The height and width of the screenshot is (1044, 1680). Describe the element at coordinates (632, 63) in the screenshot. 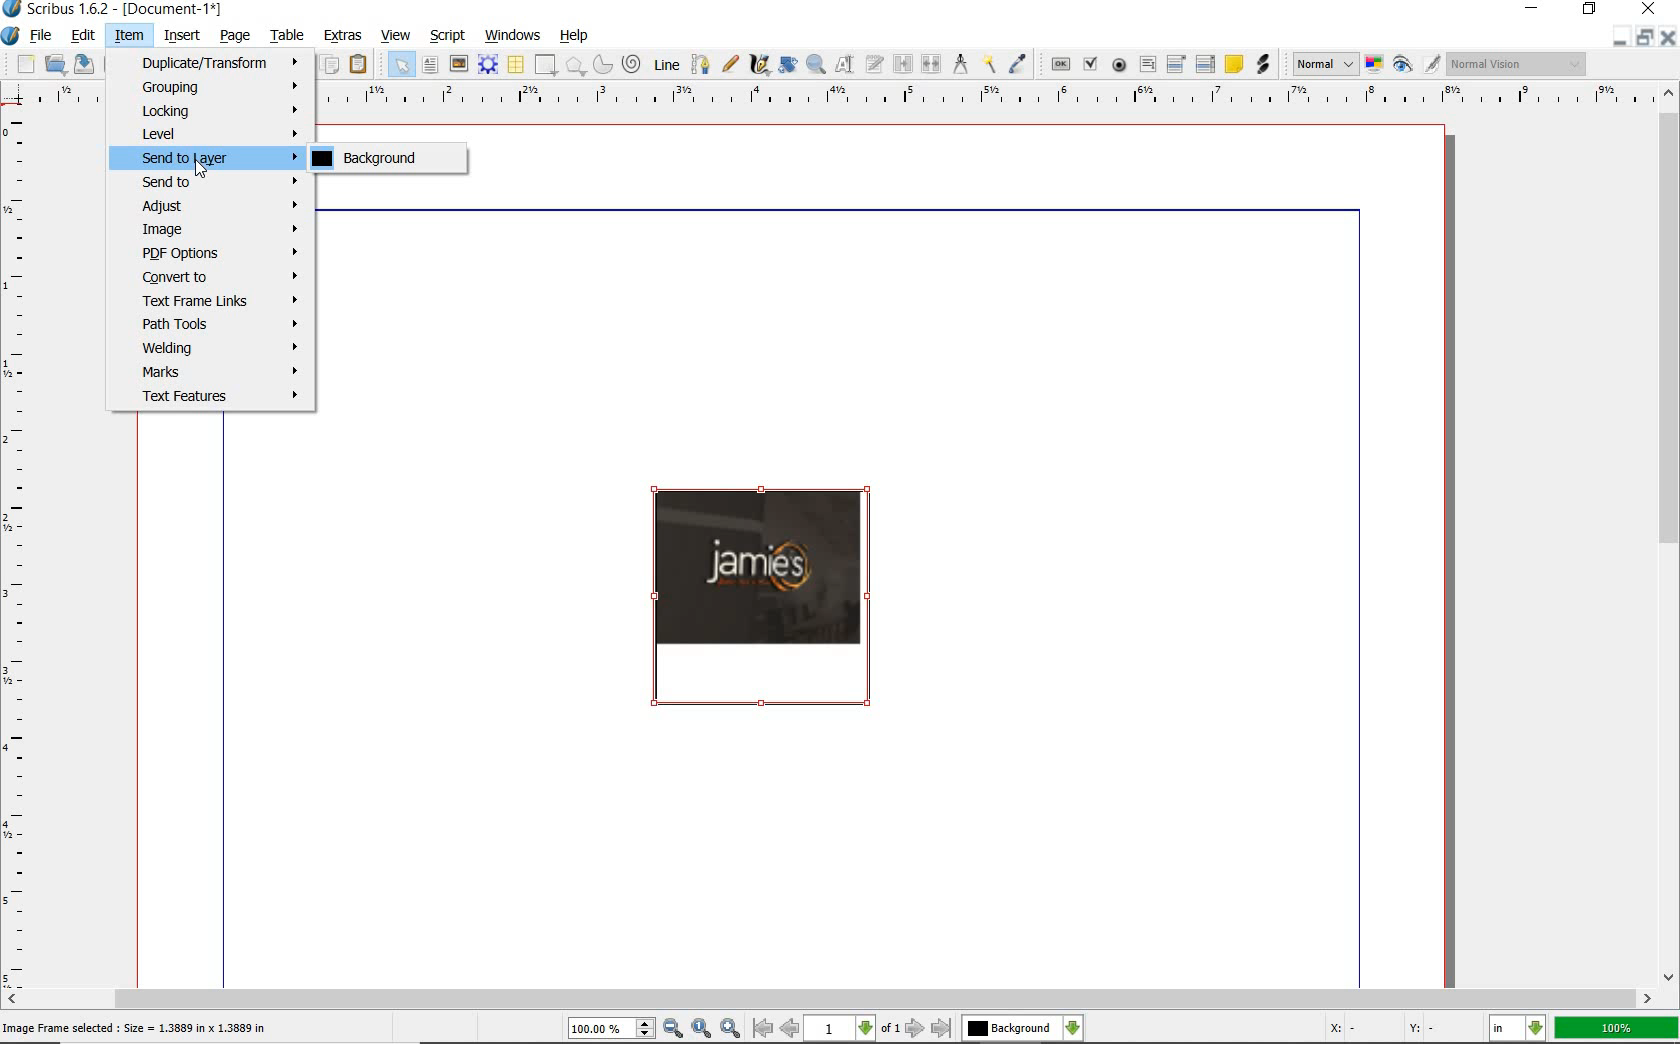

I see `spiral` at that location.